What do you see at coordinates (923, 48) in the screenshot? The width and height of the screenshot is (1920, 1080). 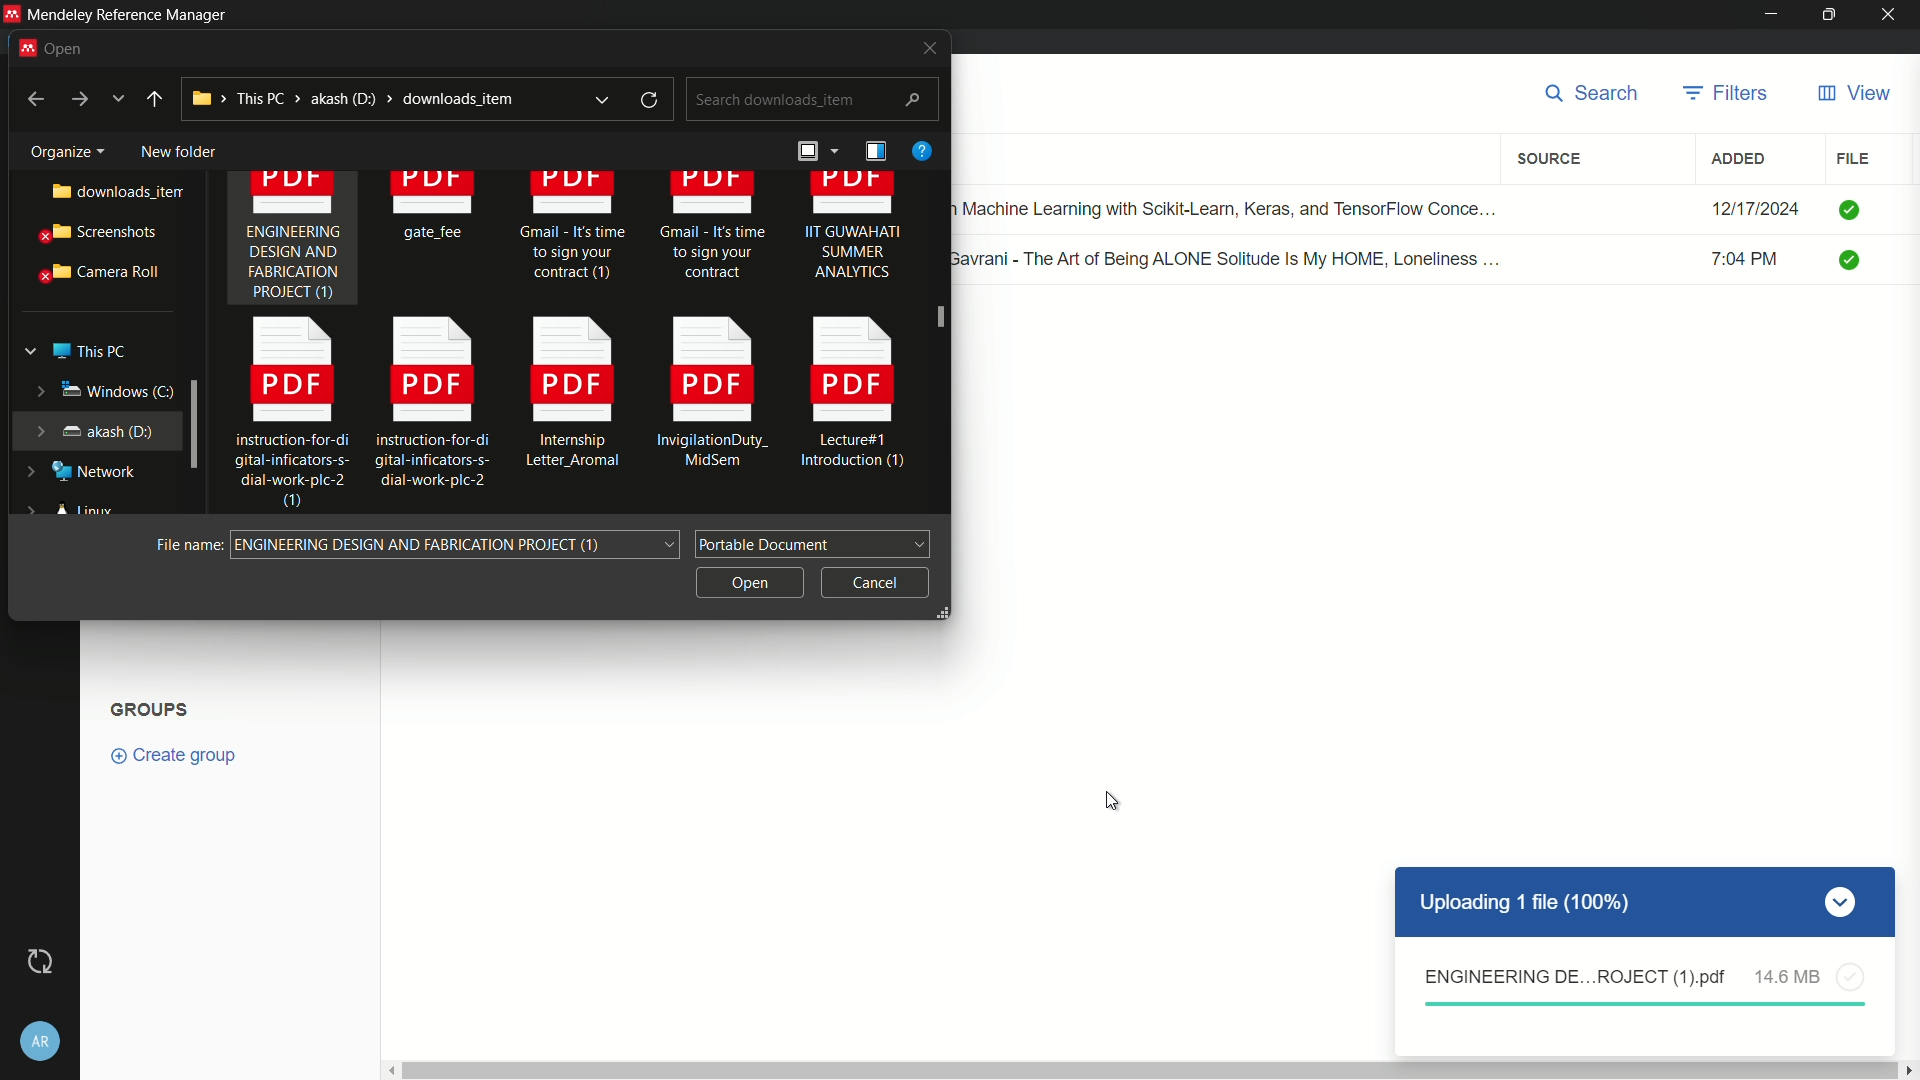 I see `close` at bounding box center [923, 48].